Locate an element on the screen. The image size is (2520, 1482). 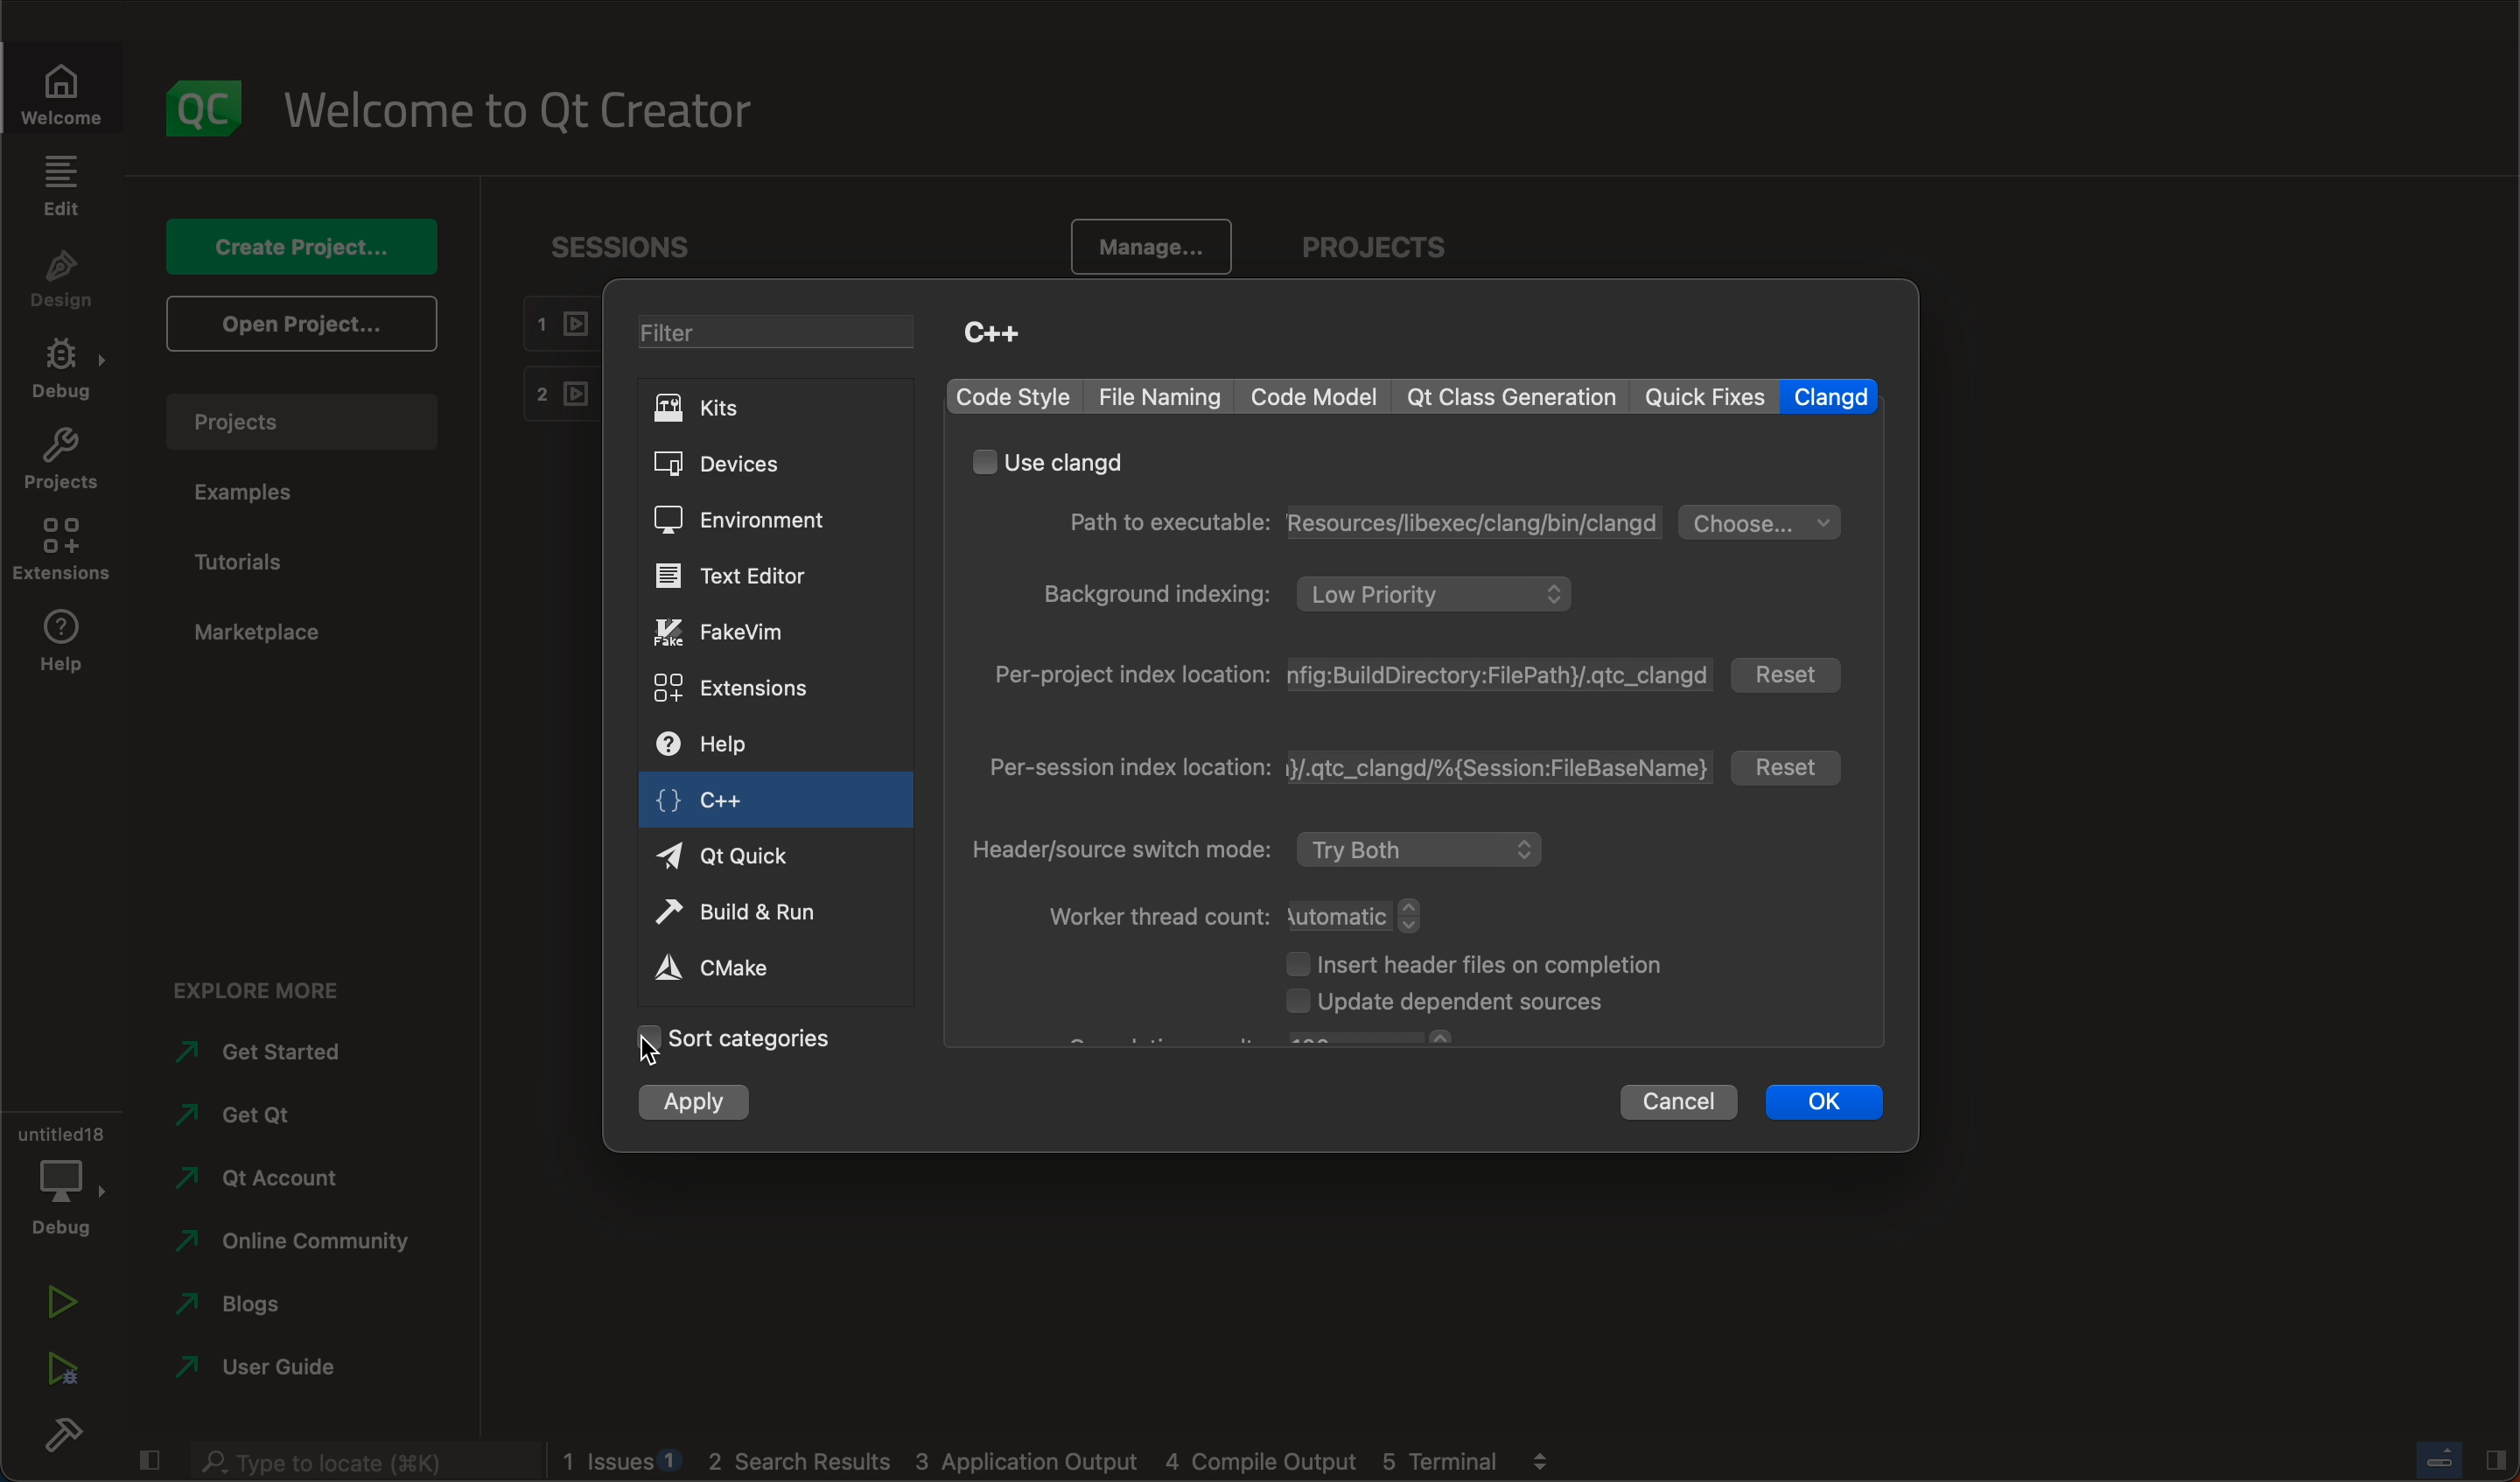
ok is located at coordinates (1826, 1103).